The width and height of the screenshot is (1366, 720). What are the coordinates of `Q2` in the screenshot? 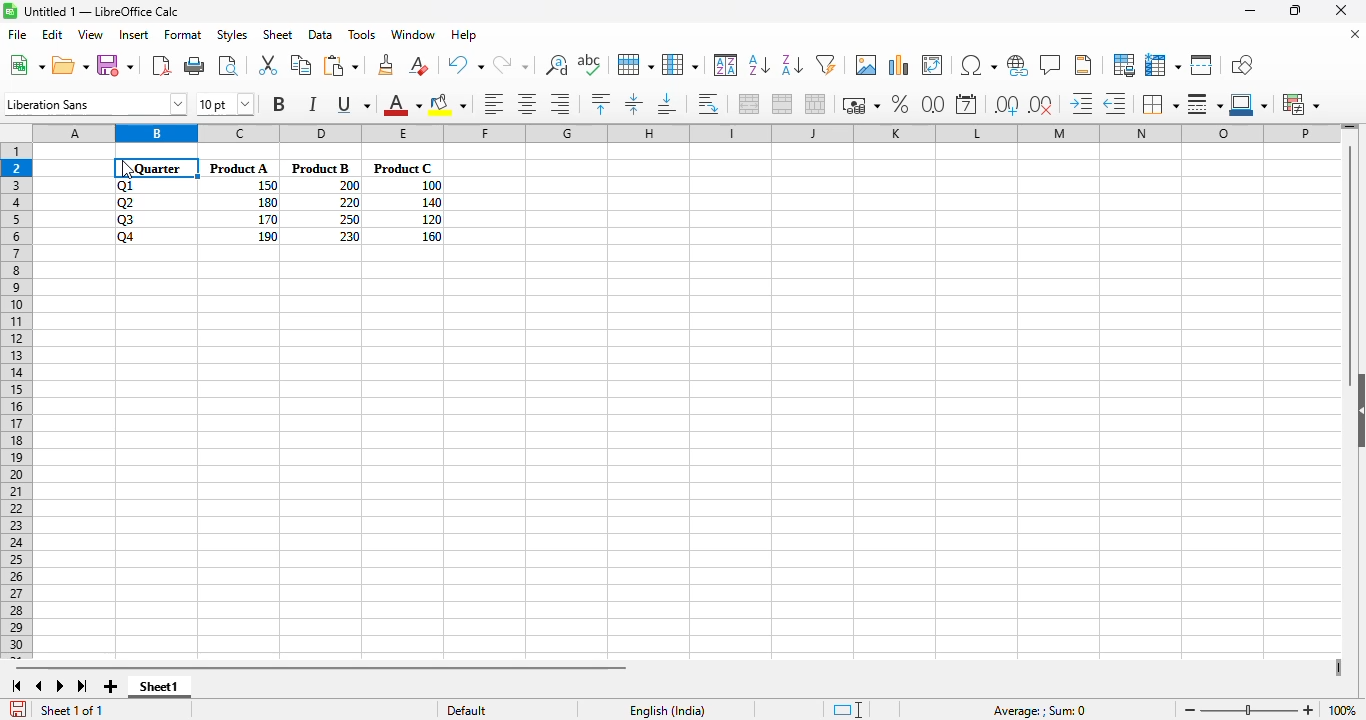 It's located at (127, 203).